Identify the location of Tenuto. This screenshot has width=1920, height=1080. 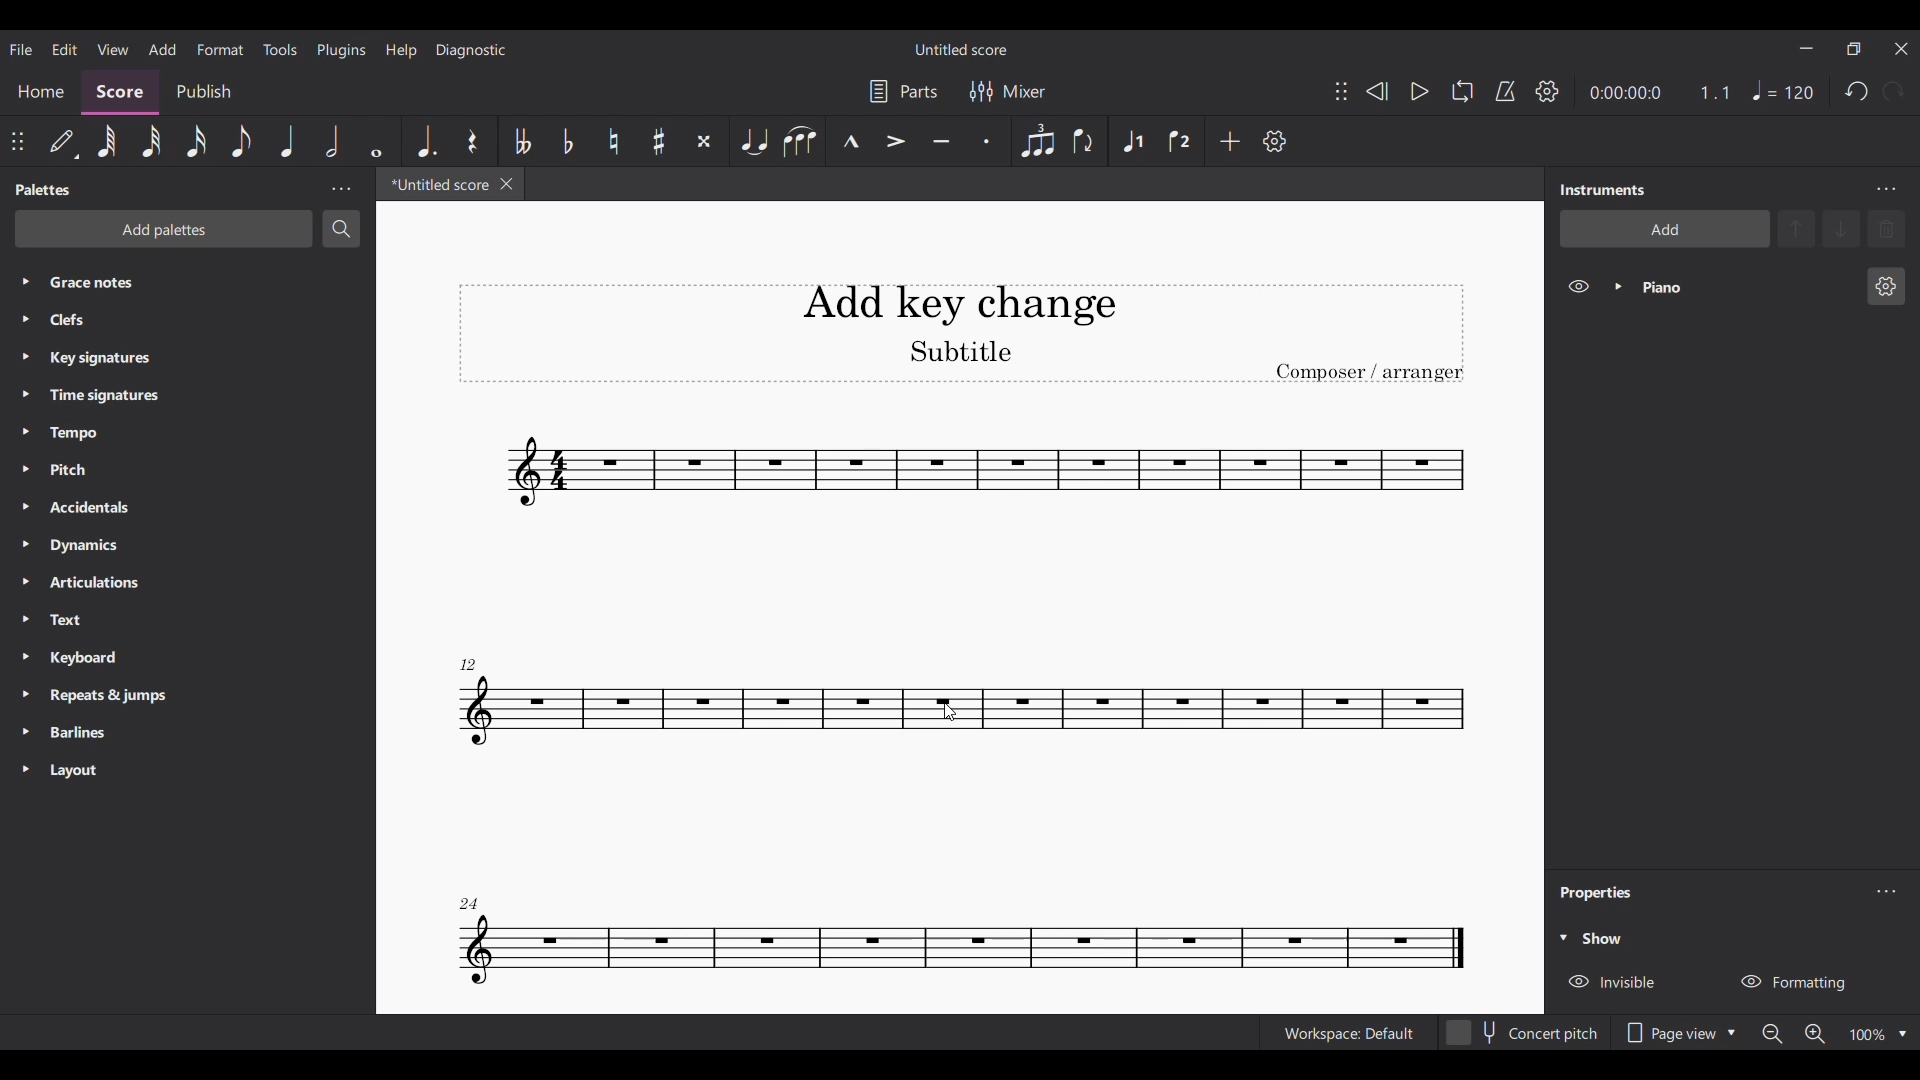
(941, 140).